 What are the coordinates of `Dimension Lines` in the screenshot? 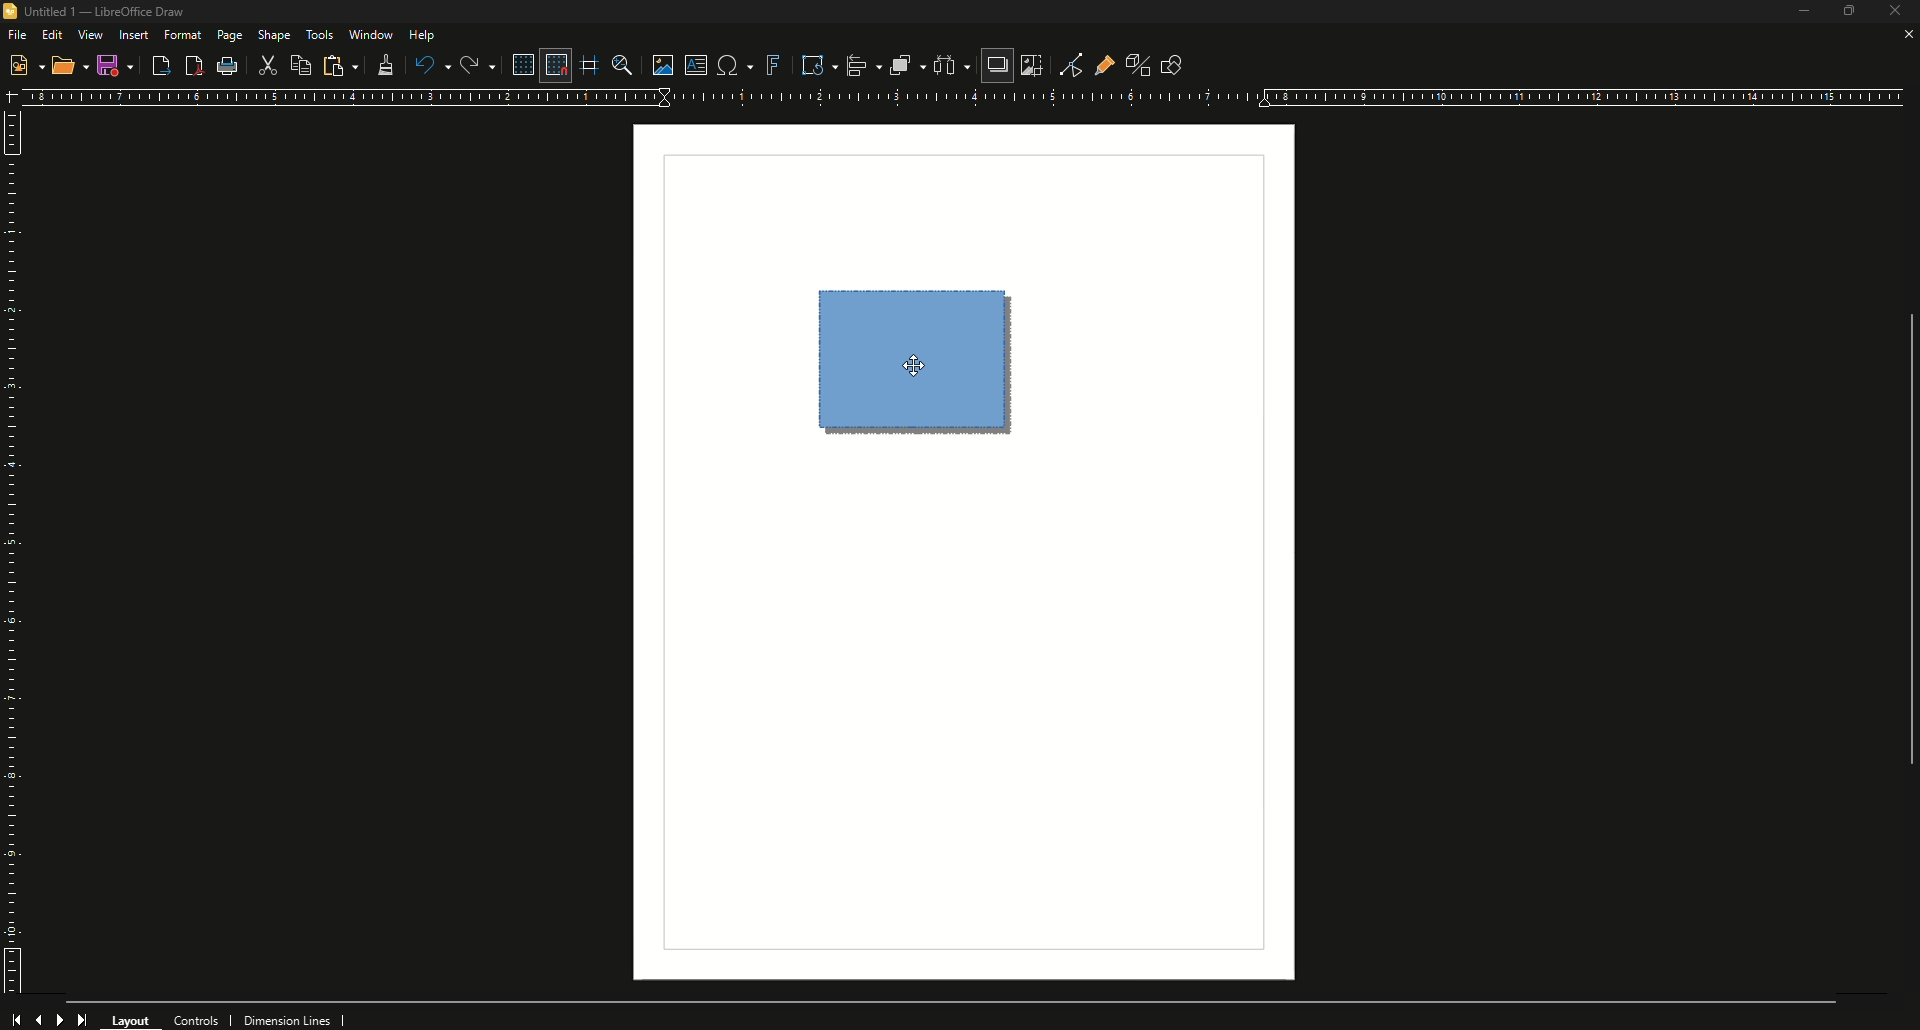 It's located at (295, 1019).